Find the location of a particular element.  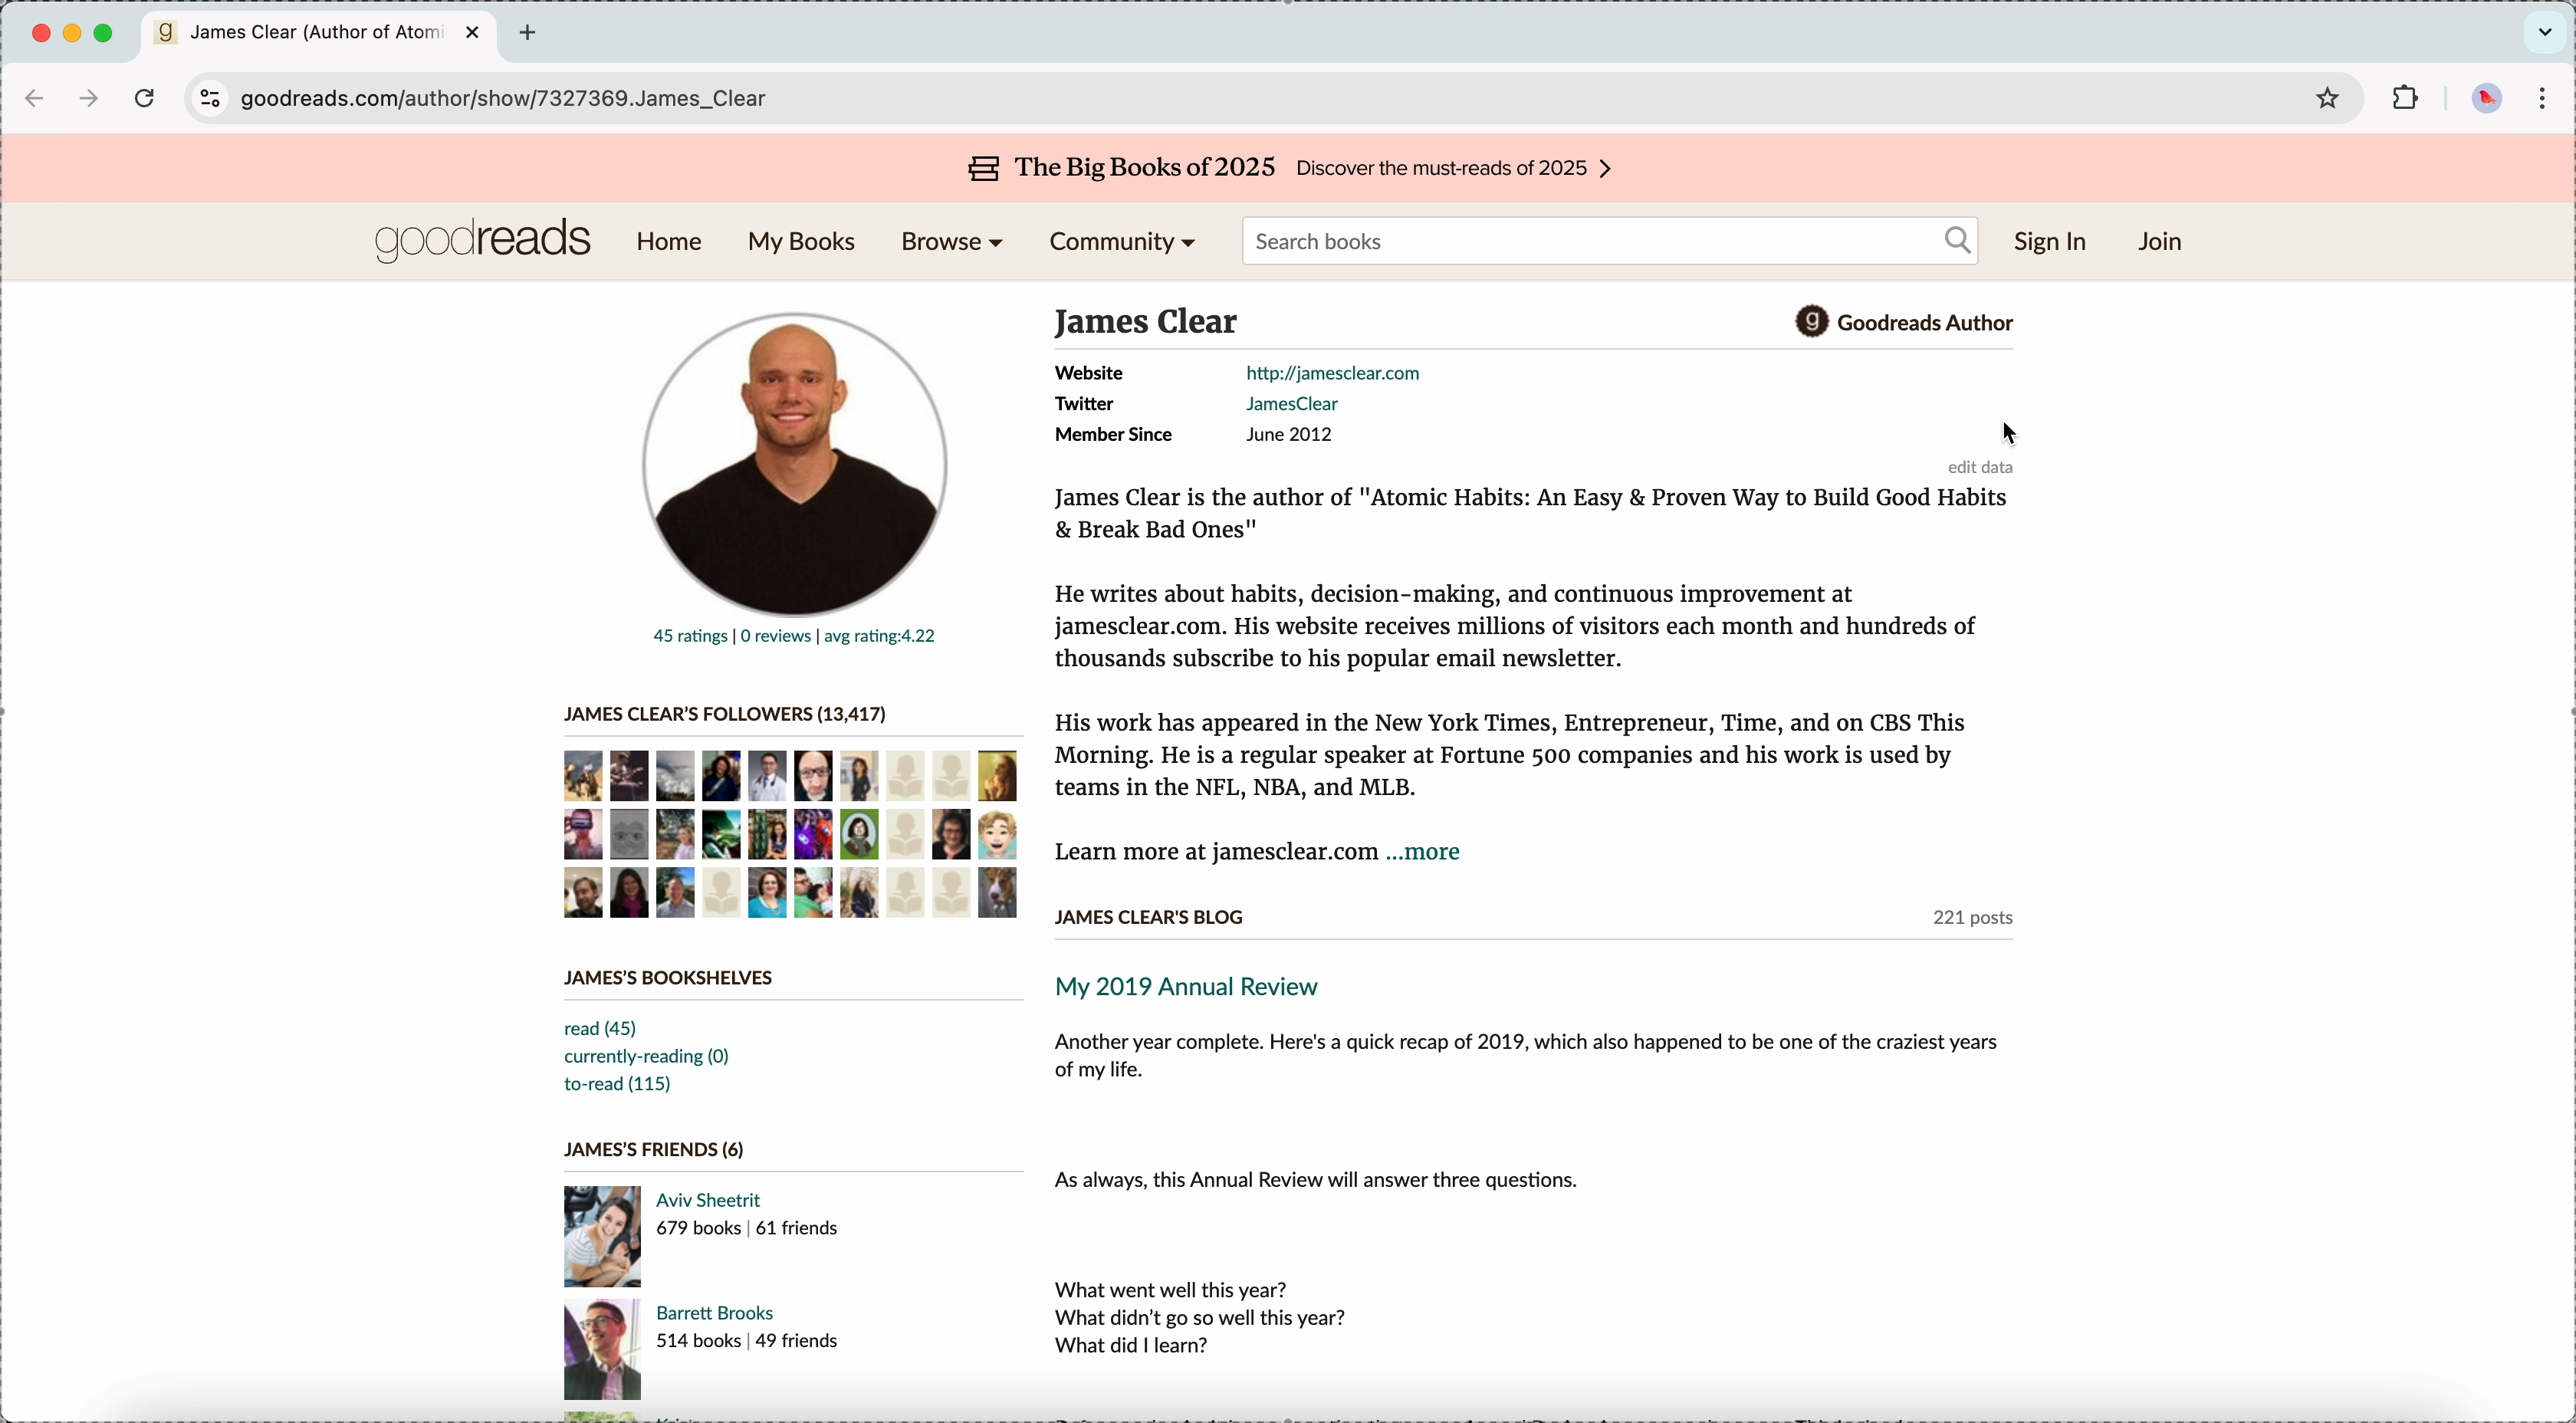

controls is located at coordinates (206, 98).